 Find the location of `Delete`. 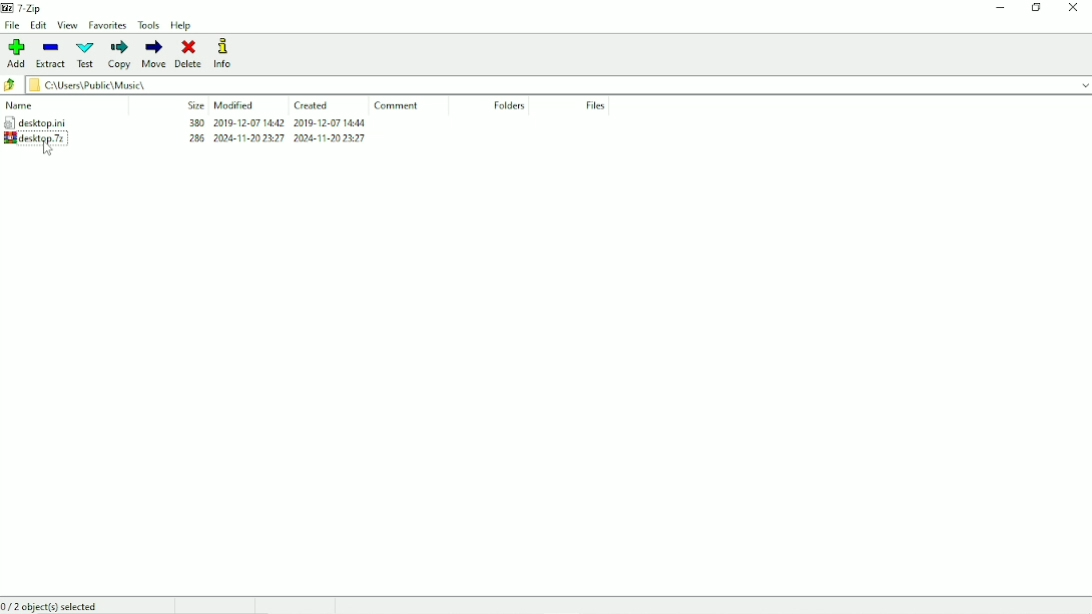

Delete is located at coordinates (188, 53).